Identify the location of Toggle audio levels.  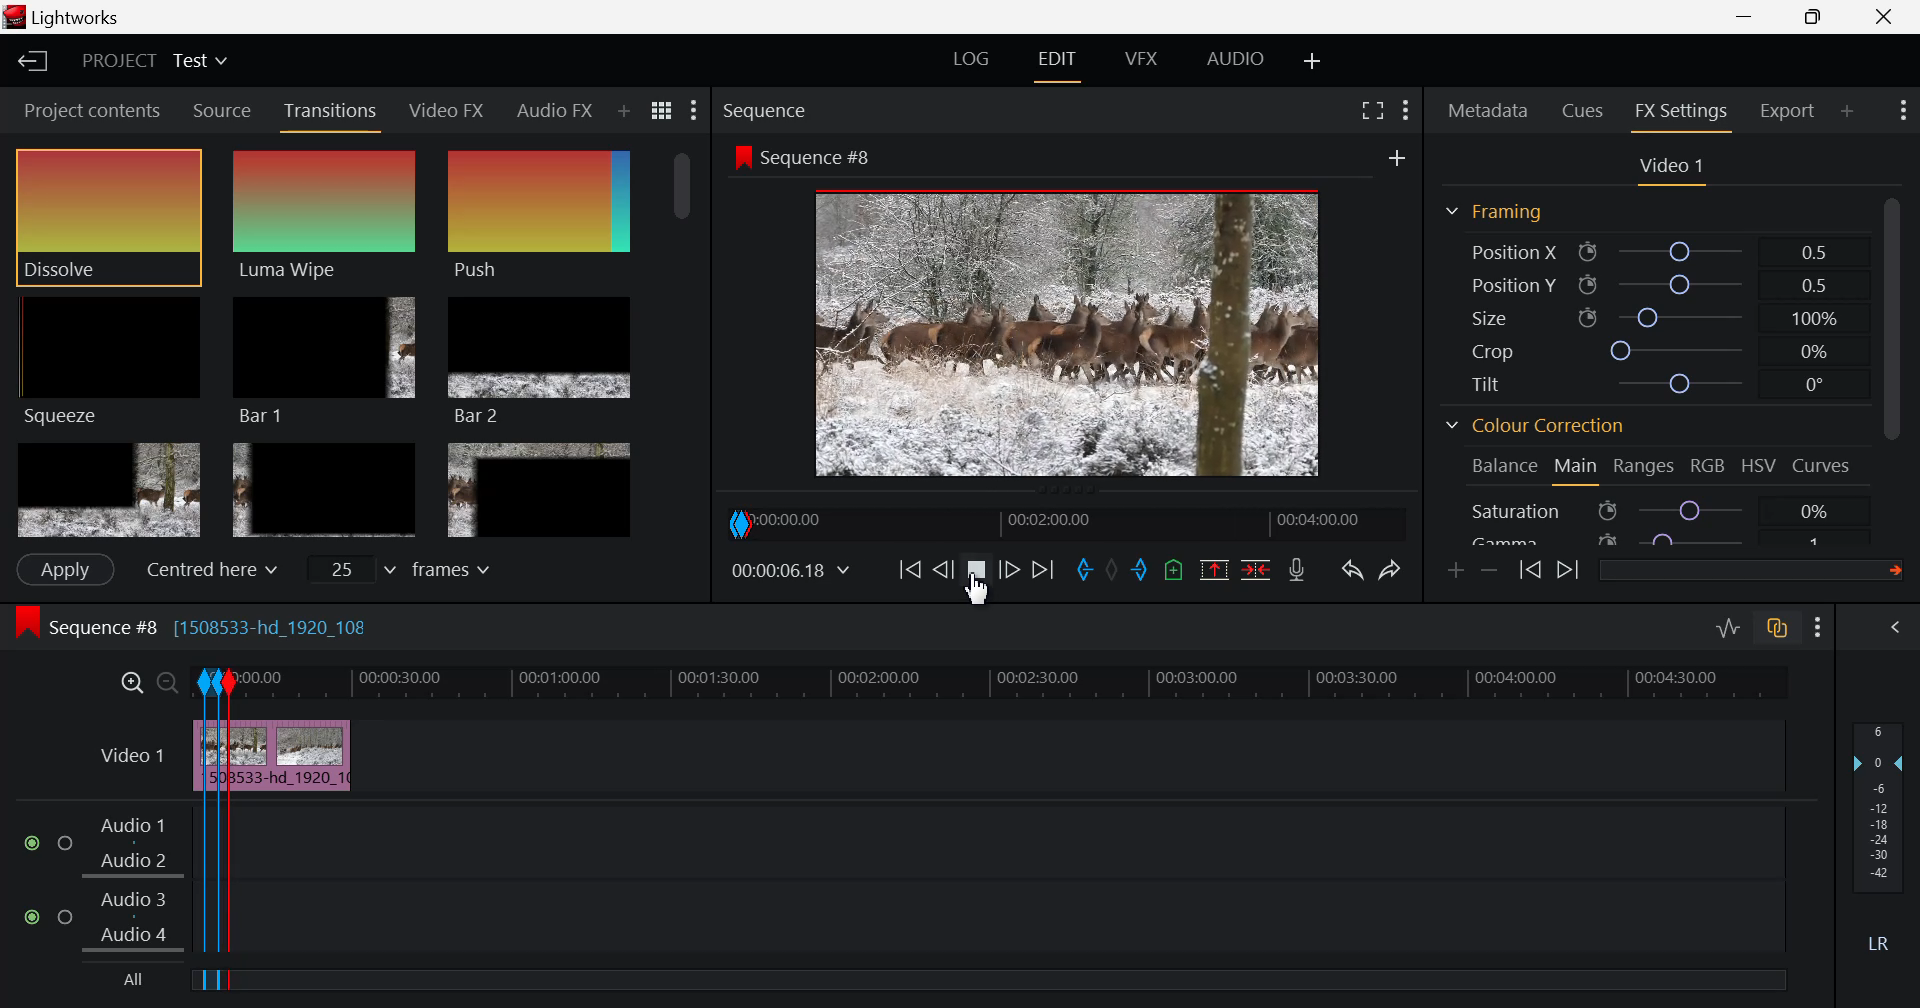
(1728, 629).